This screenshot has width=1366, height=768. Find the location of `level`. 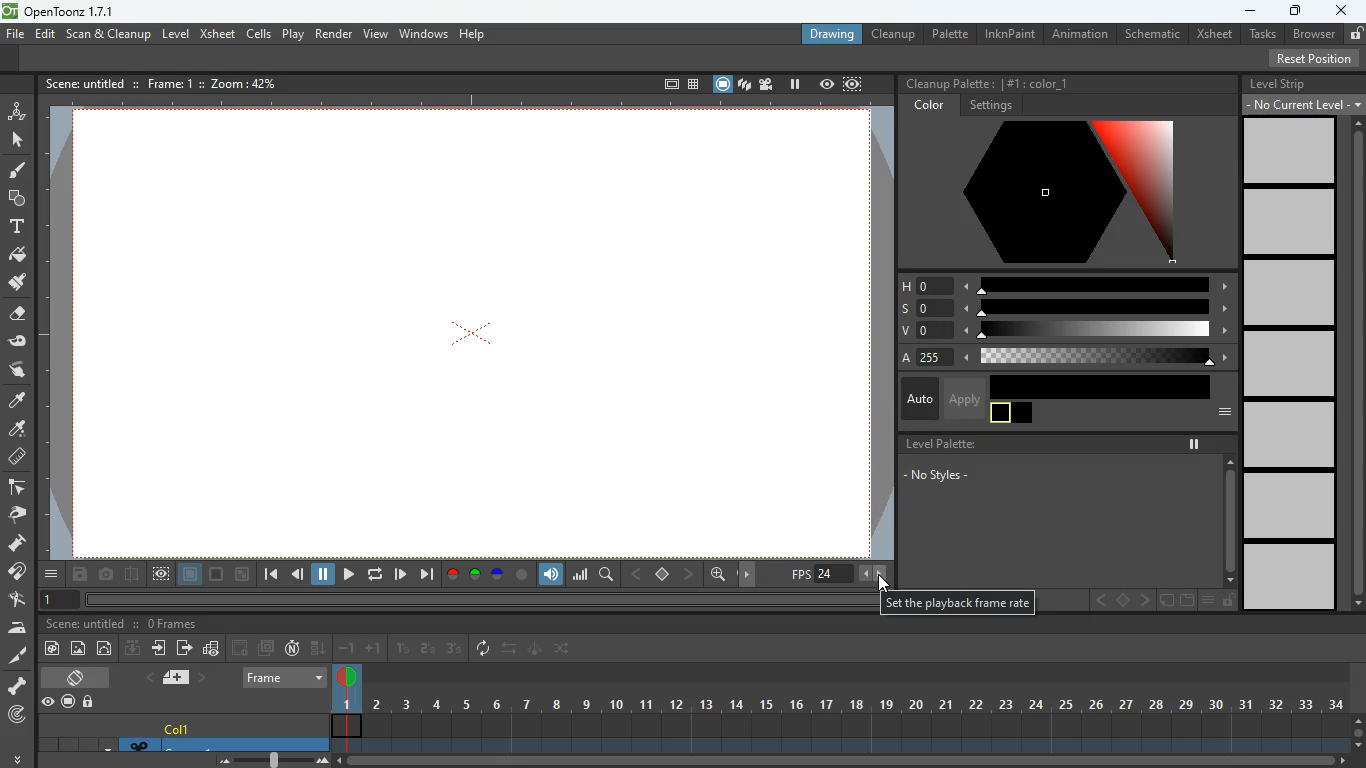

level is located at coordinates (173, 35).